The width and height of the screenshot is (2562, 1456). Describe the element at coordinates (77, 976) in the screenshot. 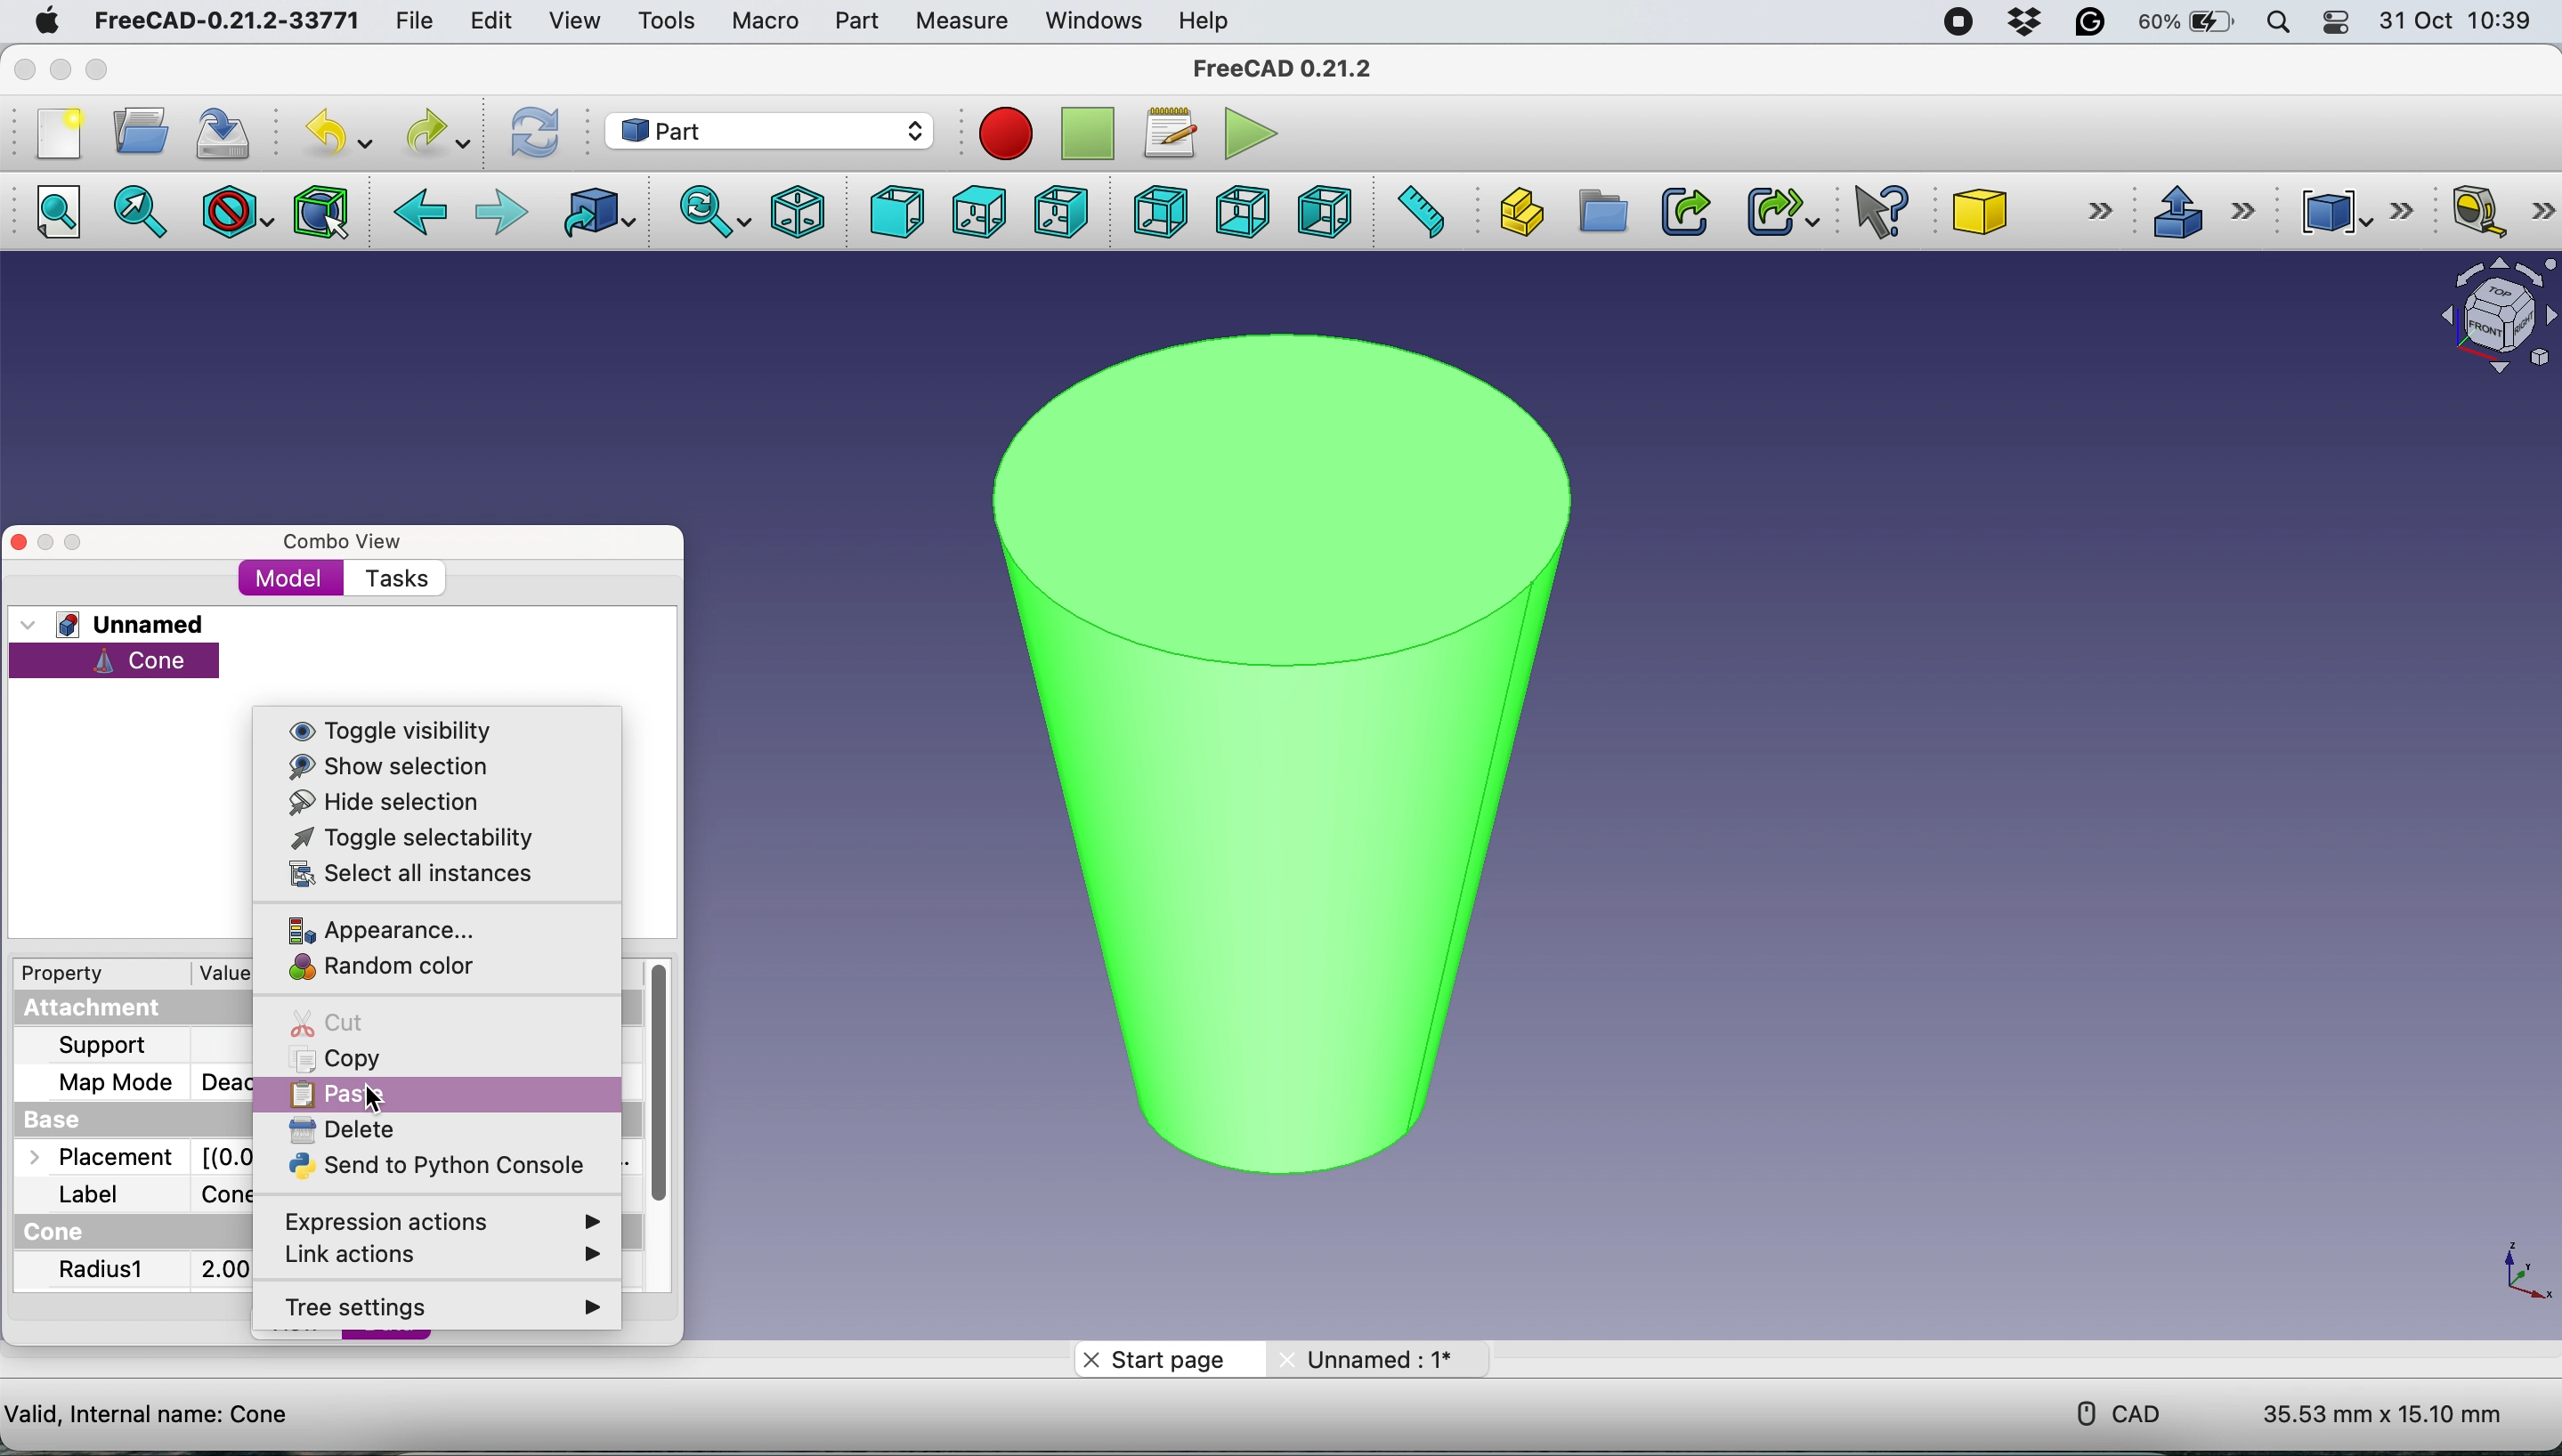

I see `property` at that location.